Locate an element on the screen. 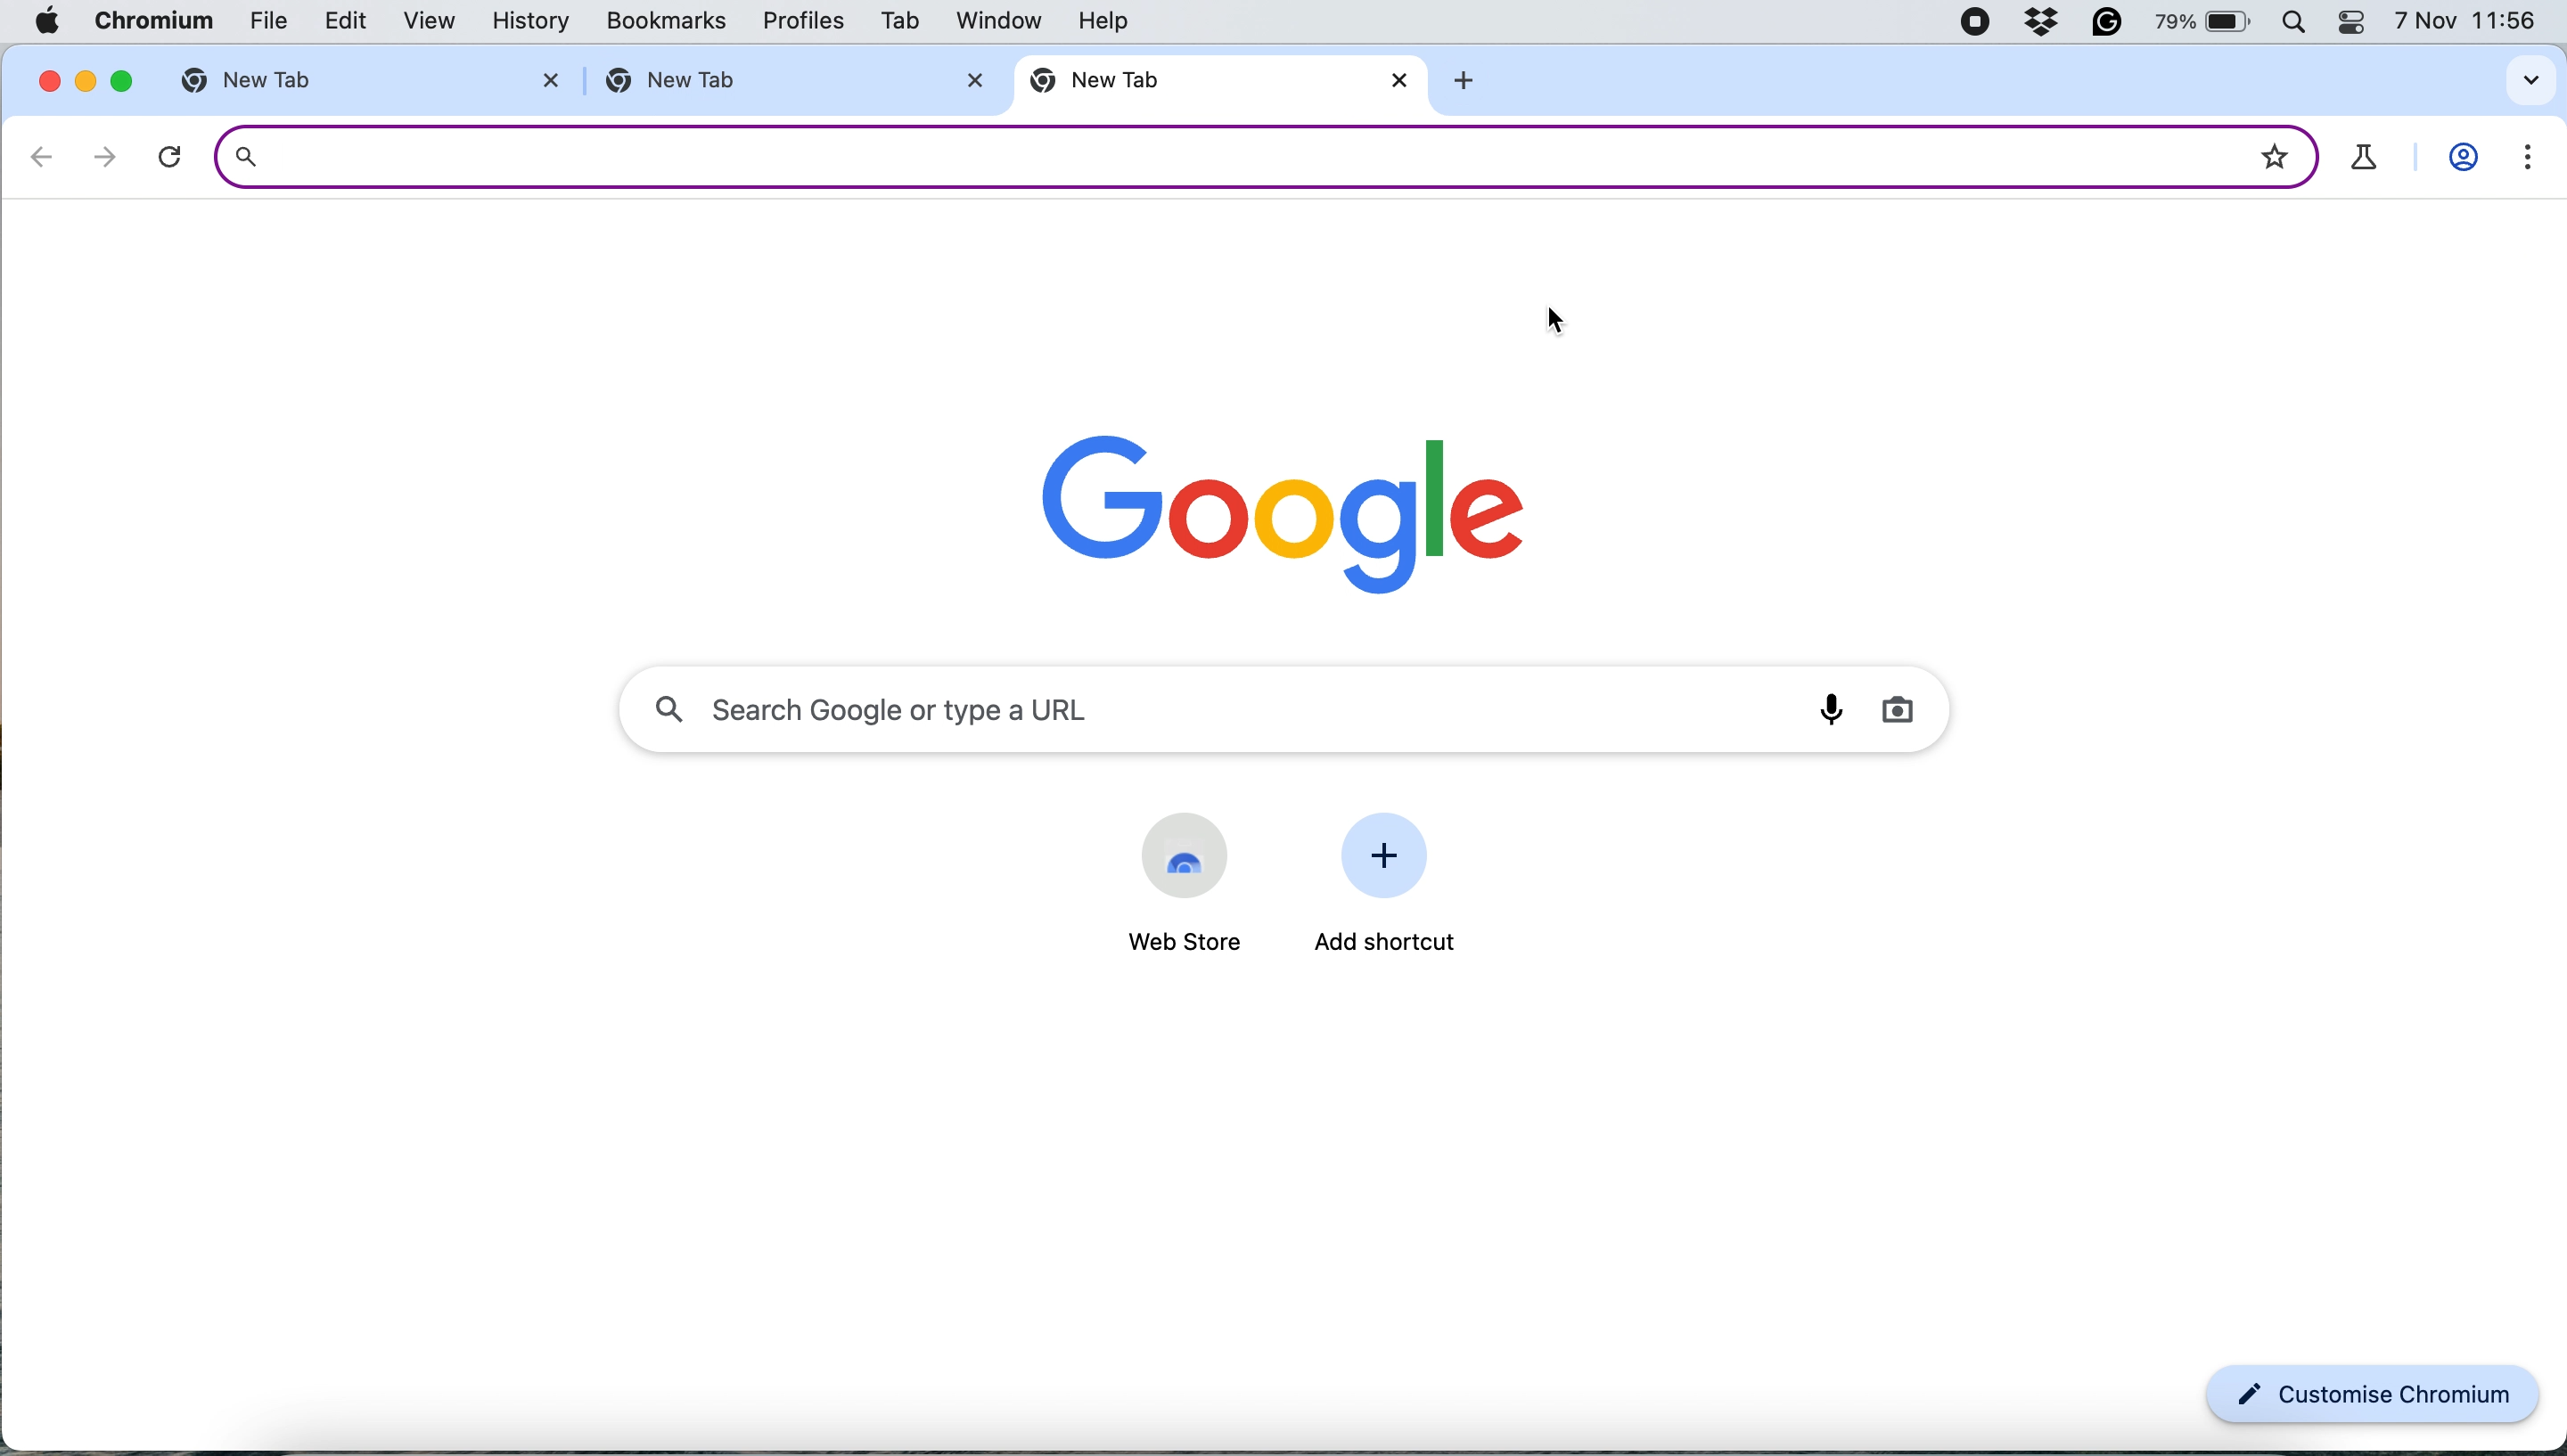 Image resolution: width=2567 pixels, height=1456 pixels. tab is located at coordinates (896, 24).